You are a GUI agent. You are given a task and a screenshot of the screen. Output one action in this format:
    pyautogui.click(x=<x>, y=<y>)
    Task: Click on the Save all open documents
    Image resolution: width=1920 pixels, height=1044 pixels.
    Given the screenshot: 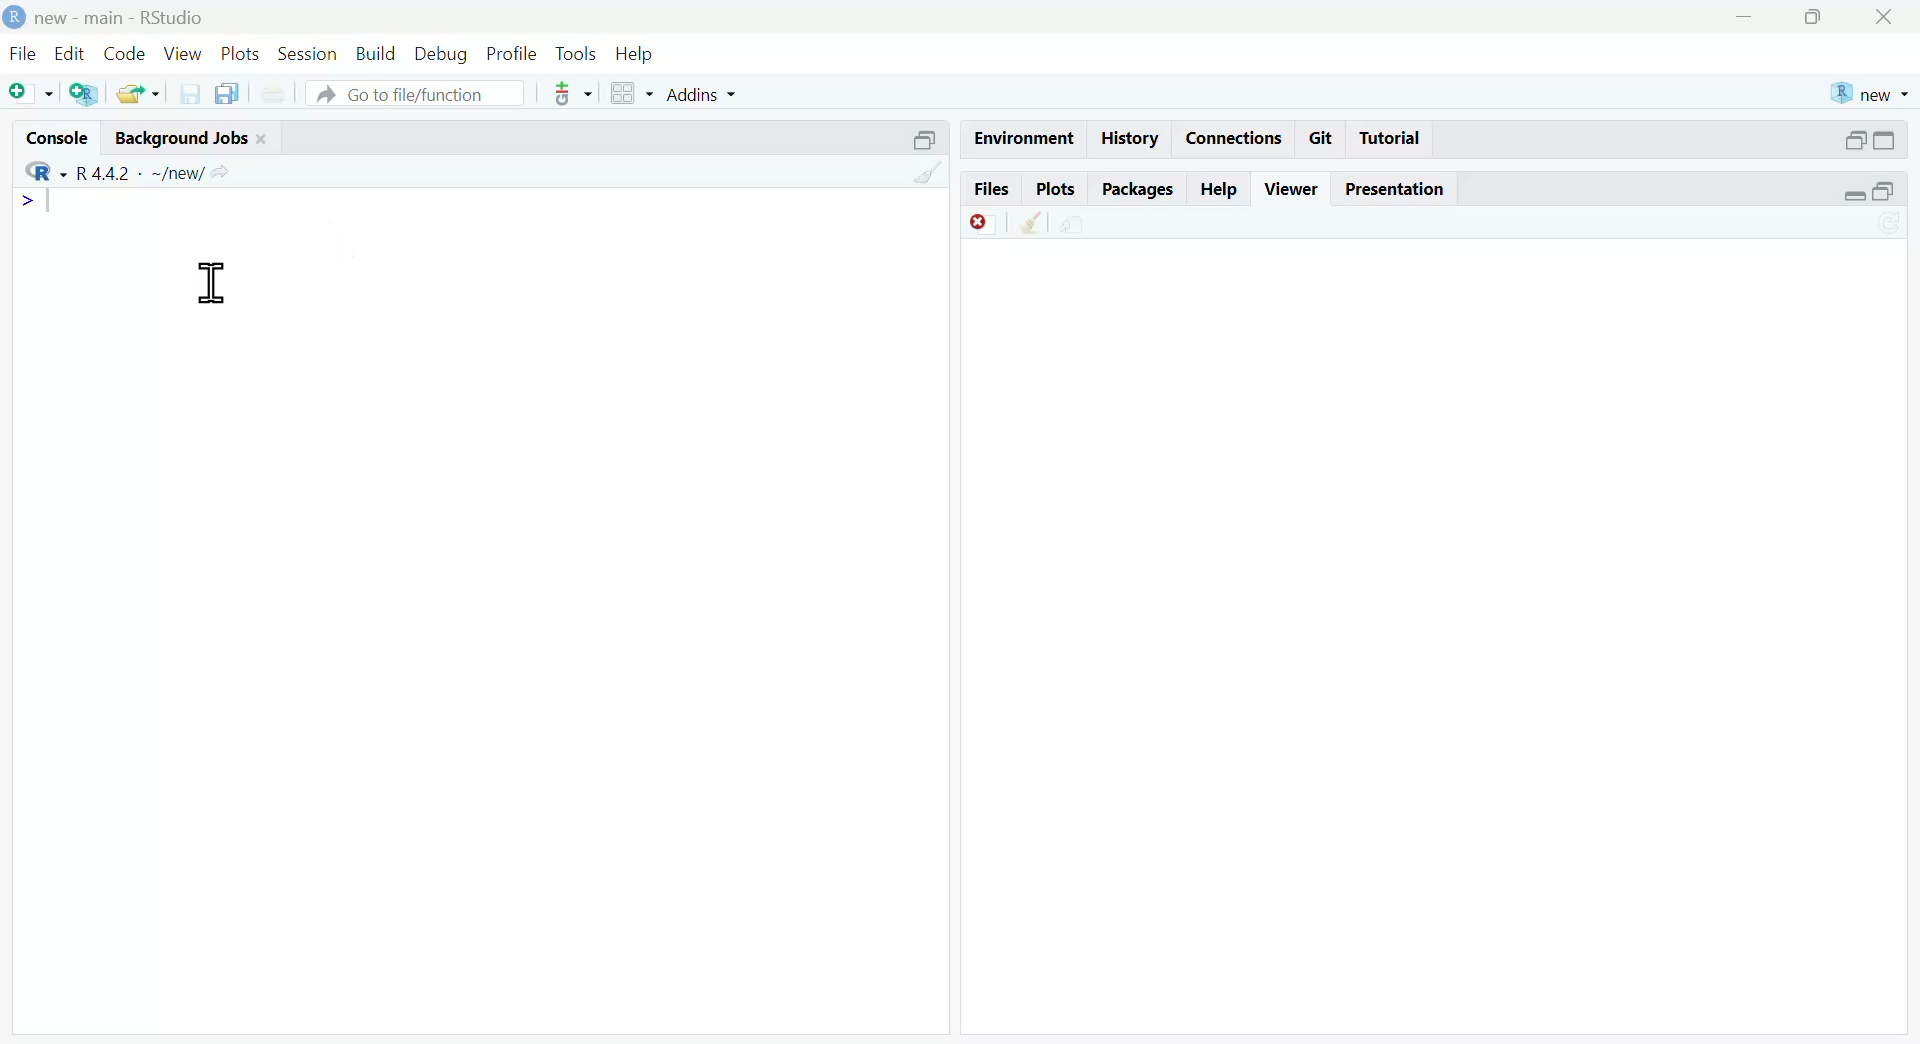 What is the action you would take?
    pyautogui.click(x=233, y=91)
    